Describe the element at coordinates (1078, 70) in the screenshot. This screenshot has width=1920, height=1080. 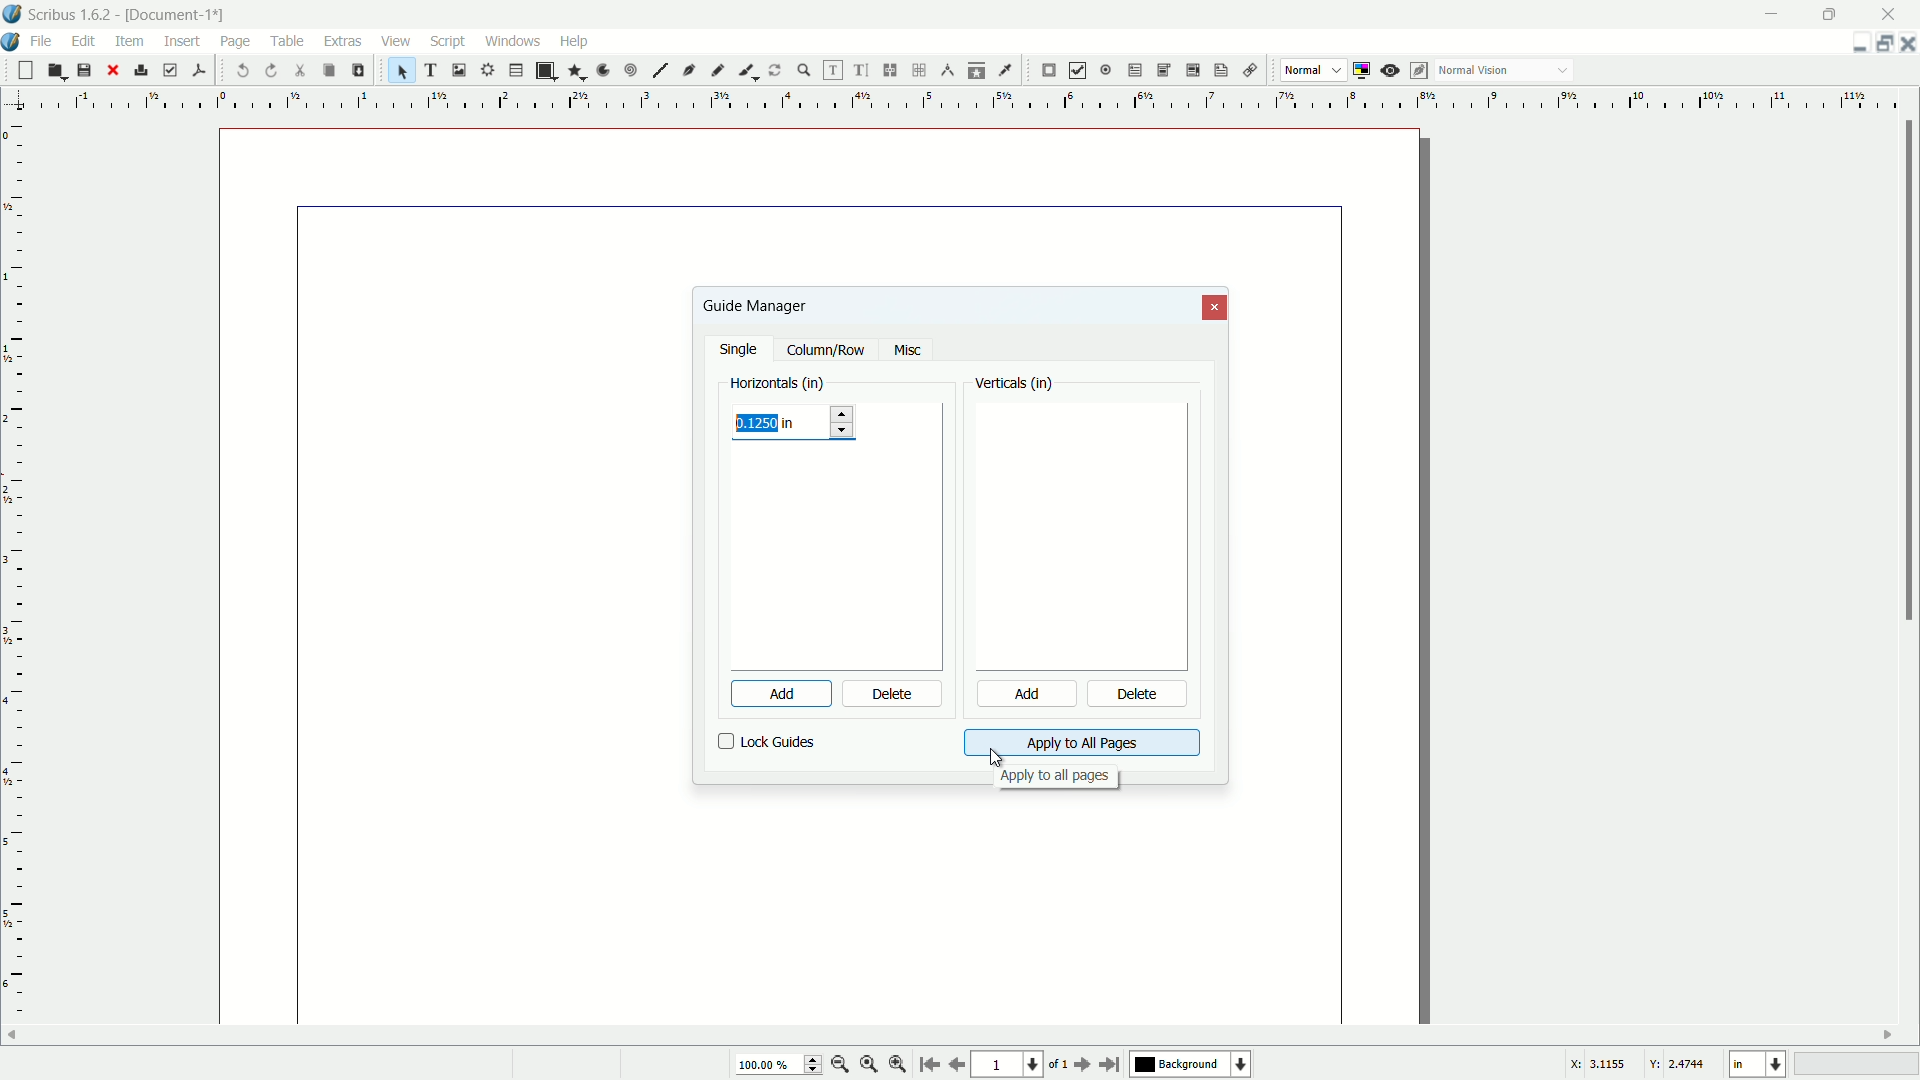
I see `pdf check box` at that location.